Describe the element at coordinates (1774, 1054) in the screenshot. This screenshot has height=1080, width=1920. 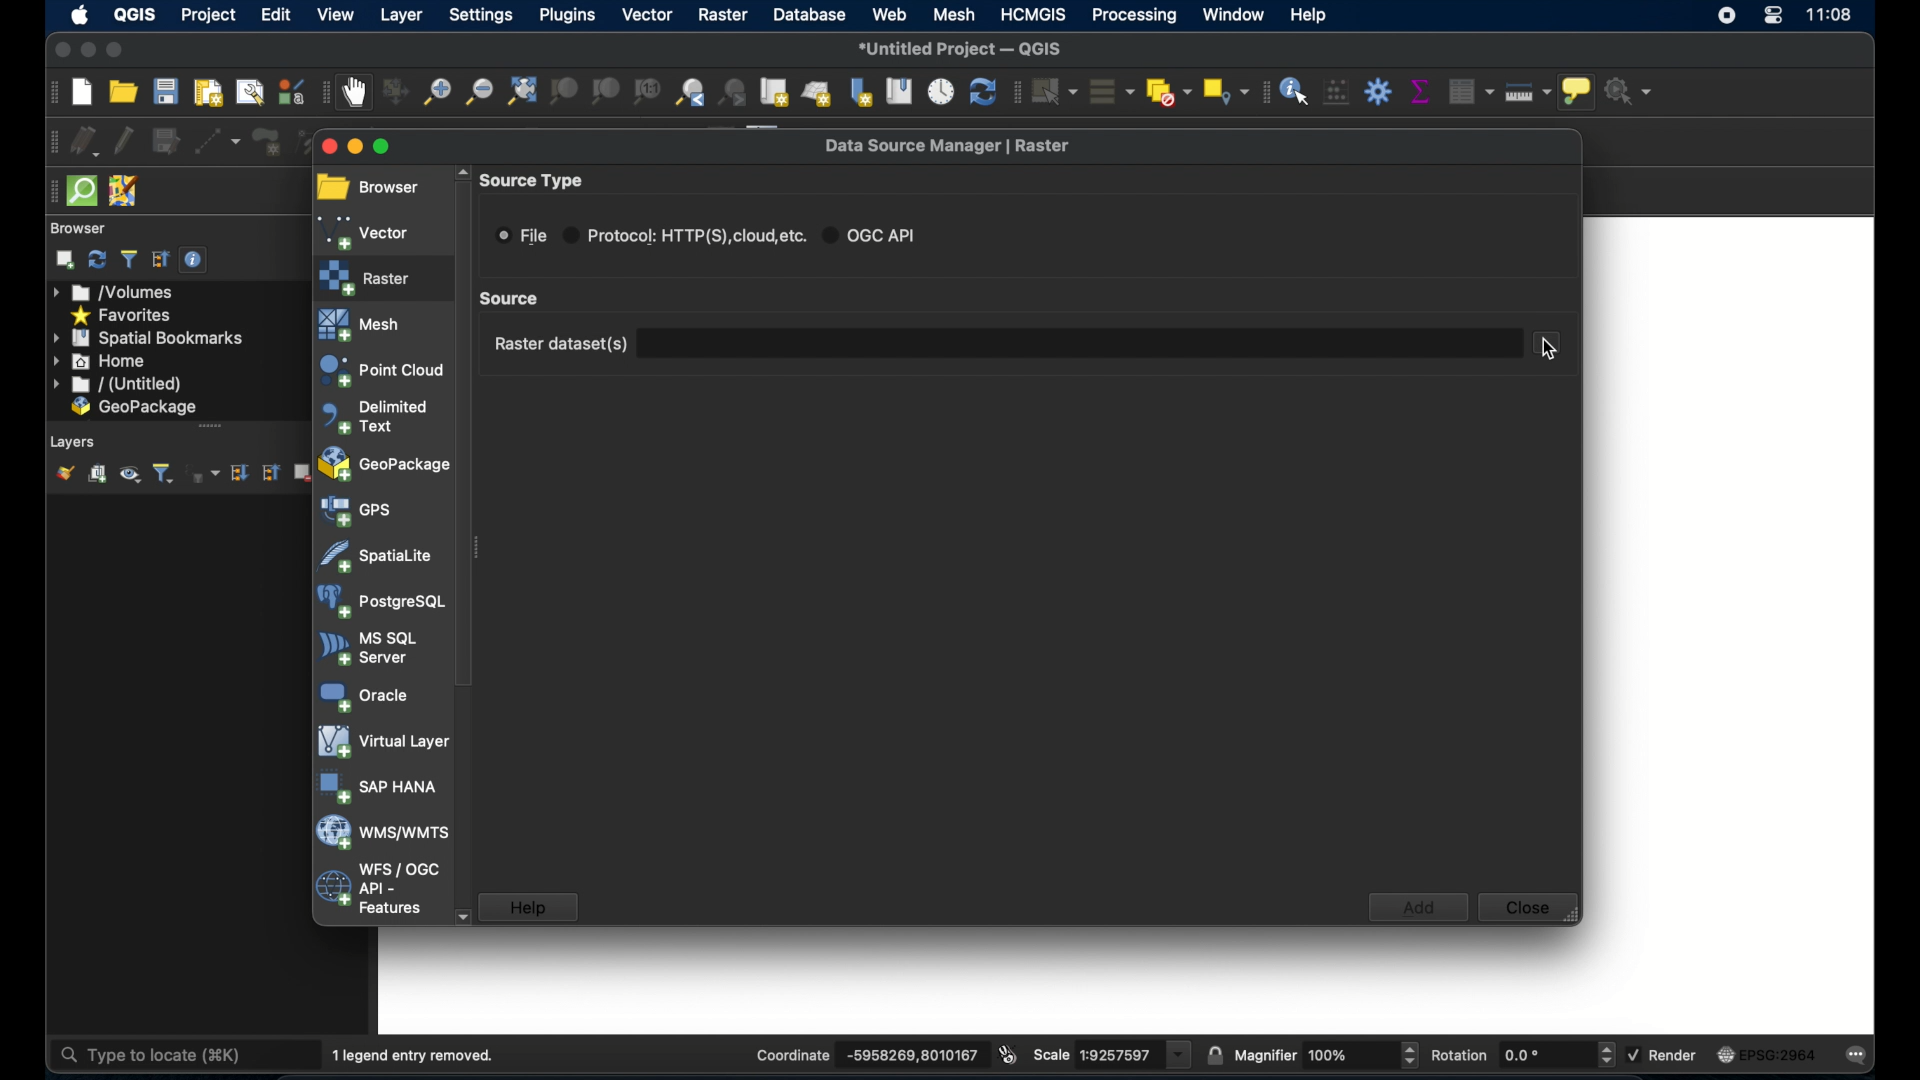
I see `current csr` at that location.